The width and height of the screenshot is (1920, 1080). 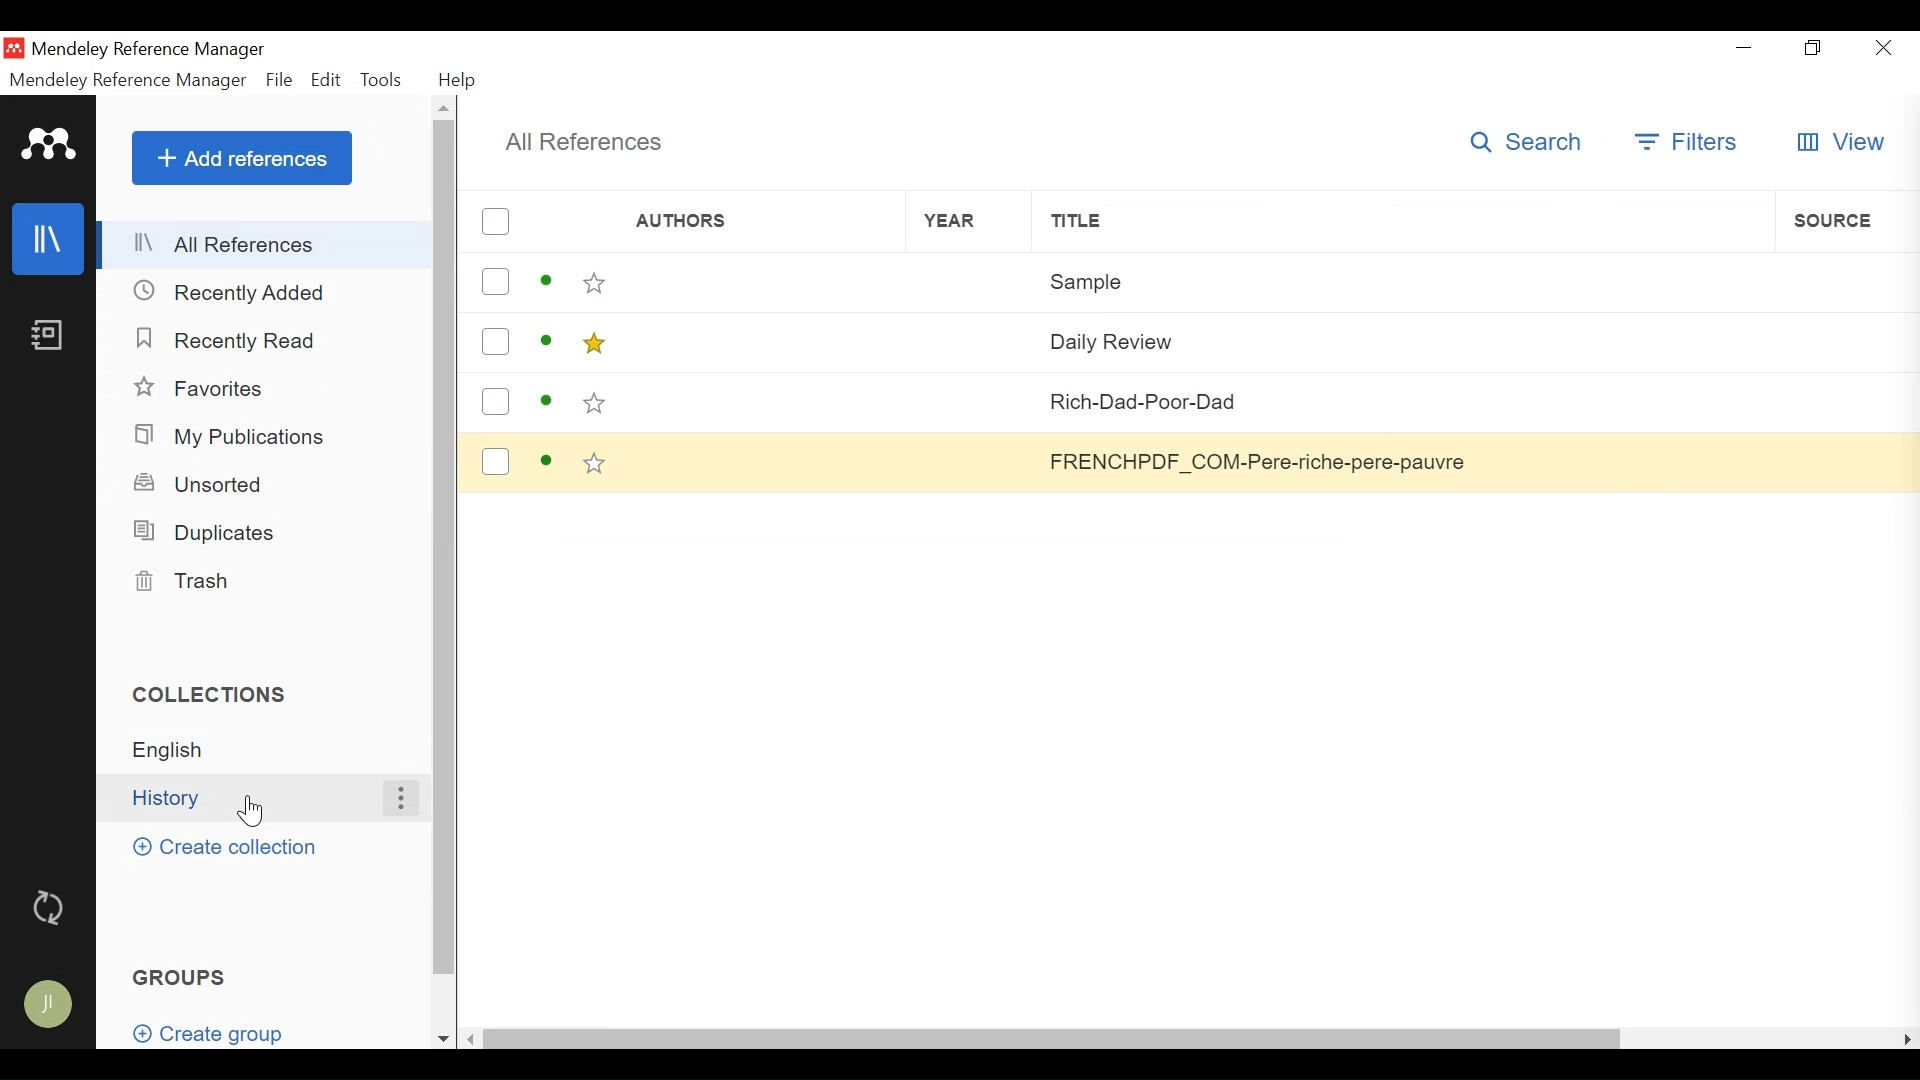 What do you see at coordinates (458, 80) in the screenshot?
I see `Help` at bounding box center [458, 80].